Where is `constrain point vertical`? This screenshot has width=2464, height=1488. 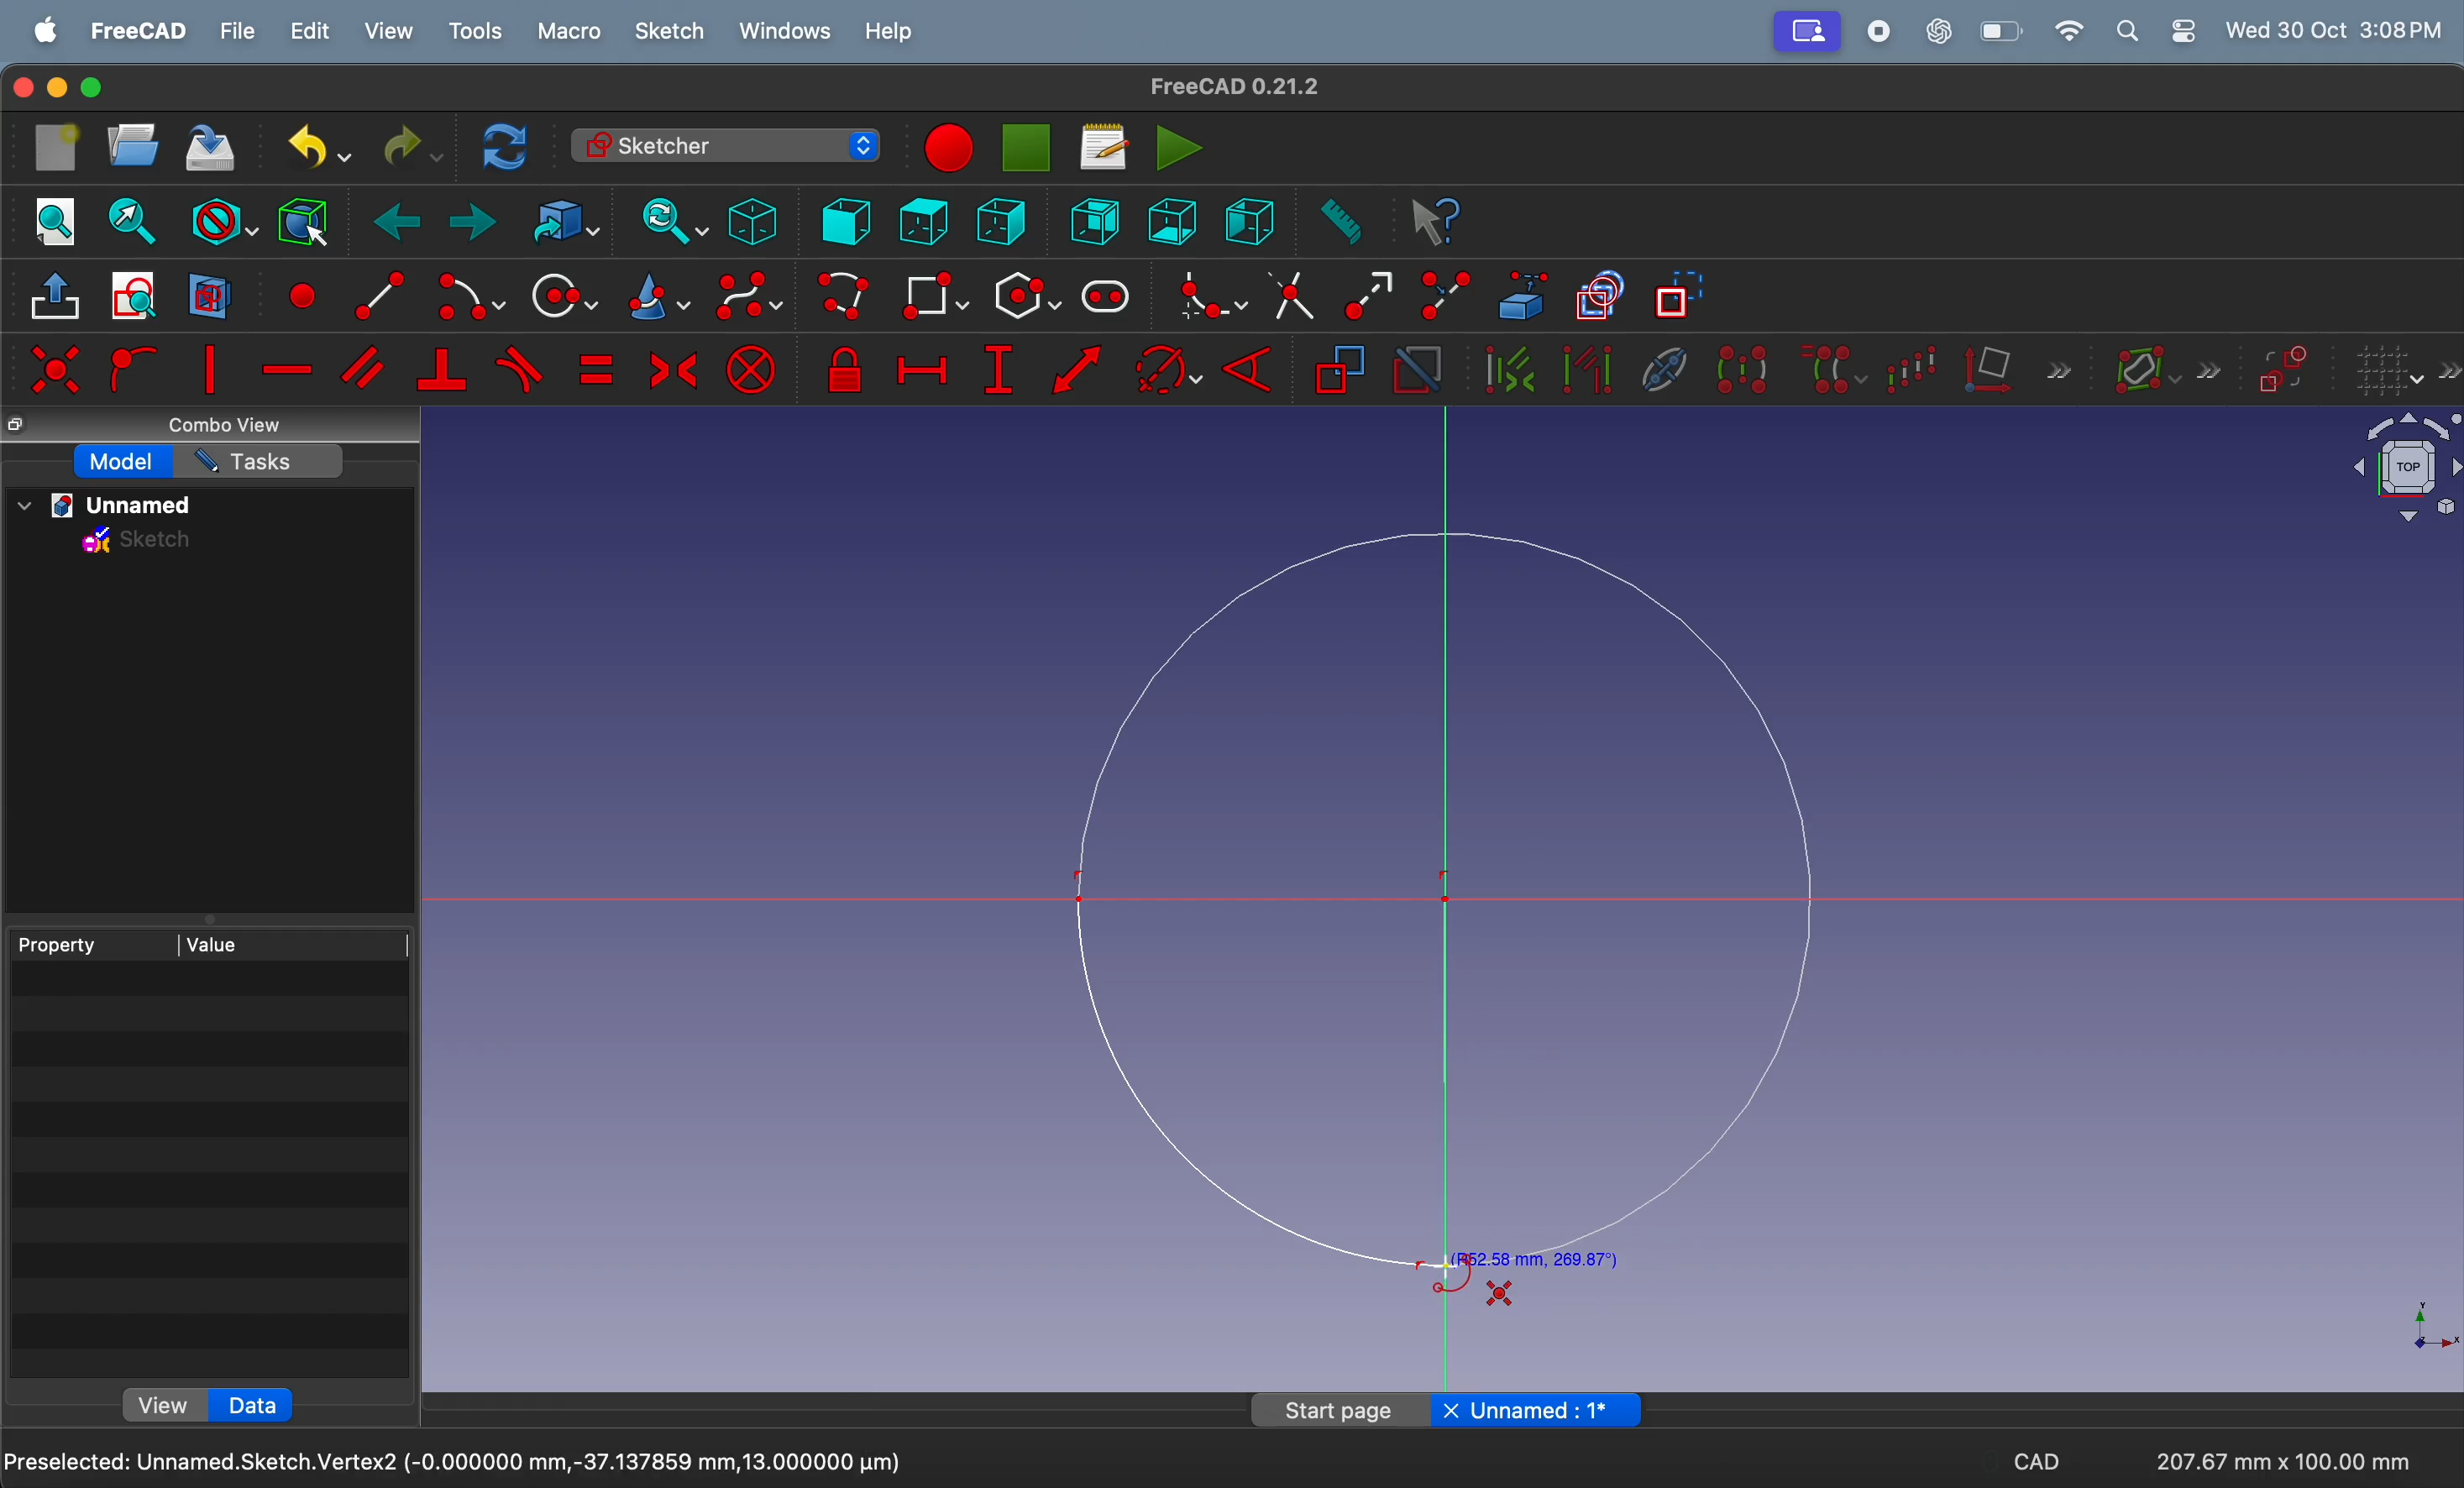
constrain point vertical is located at coordinates (210, 369).